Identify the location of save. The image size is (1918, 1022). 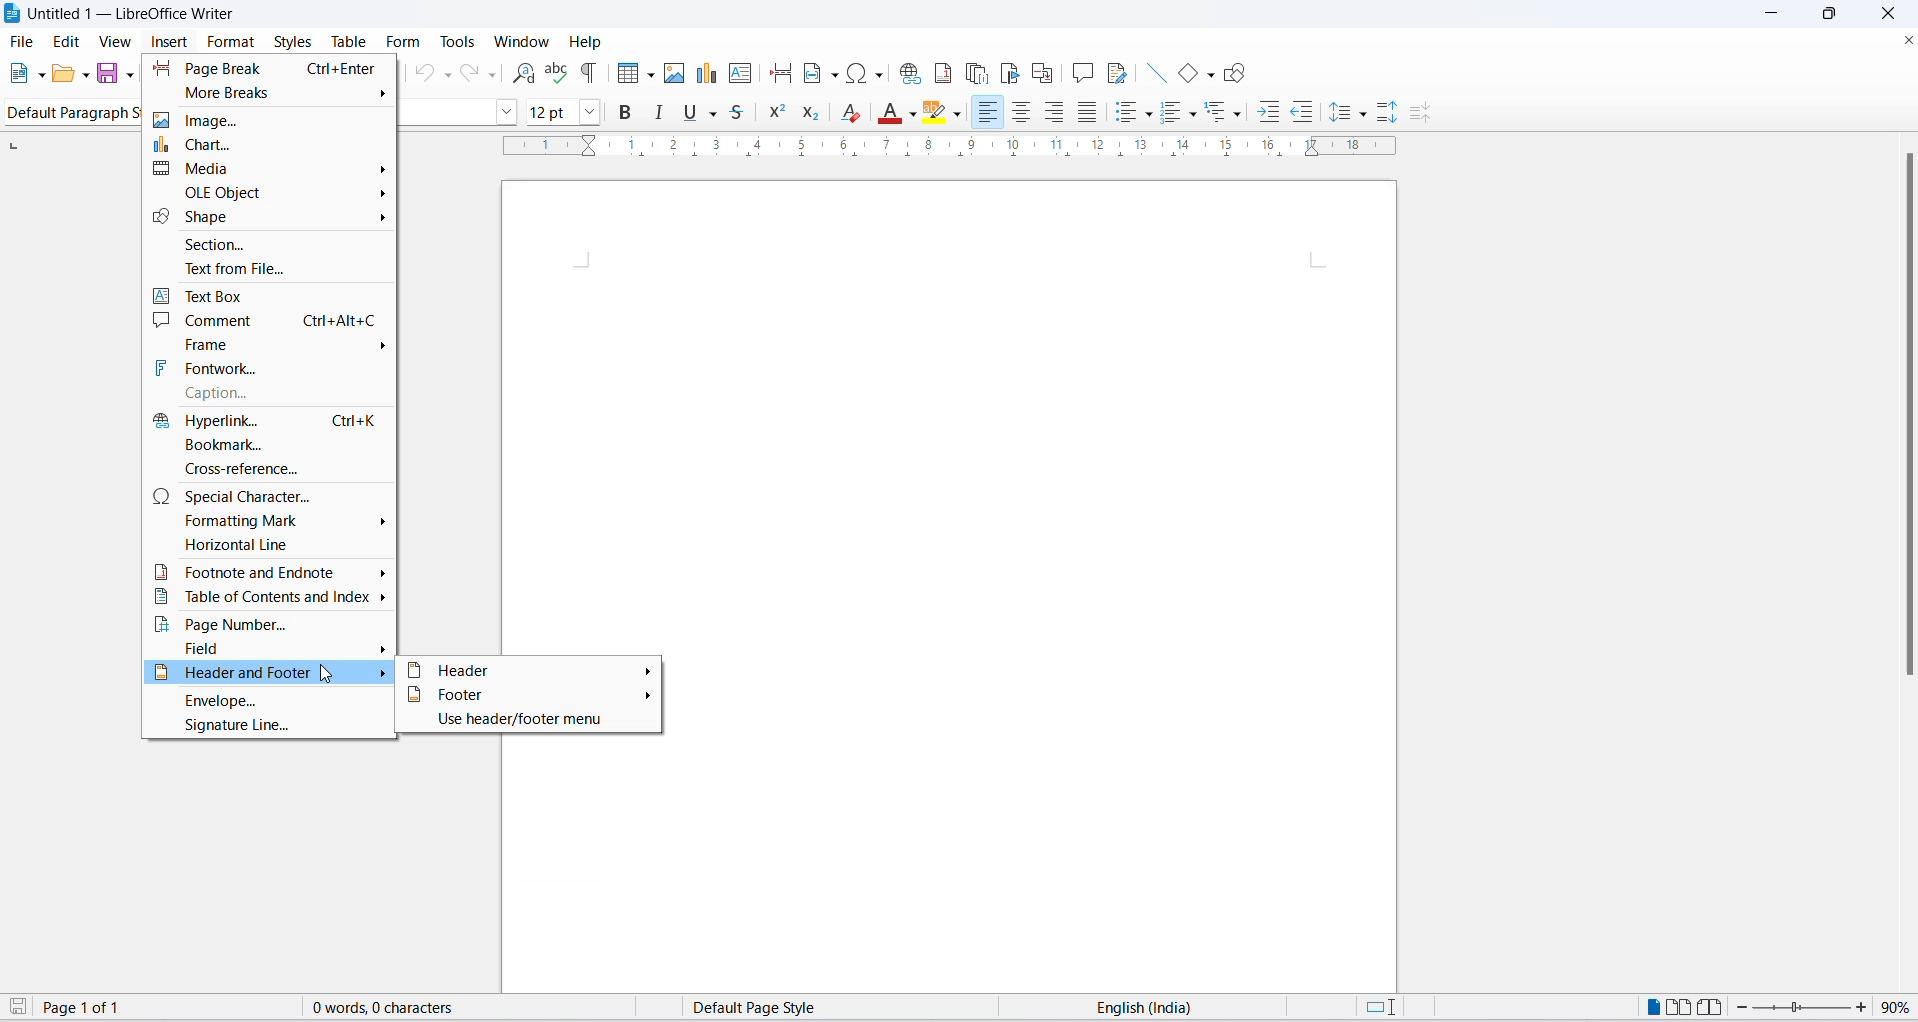
(109, 74).